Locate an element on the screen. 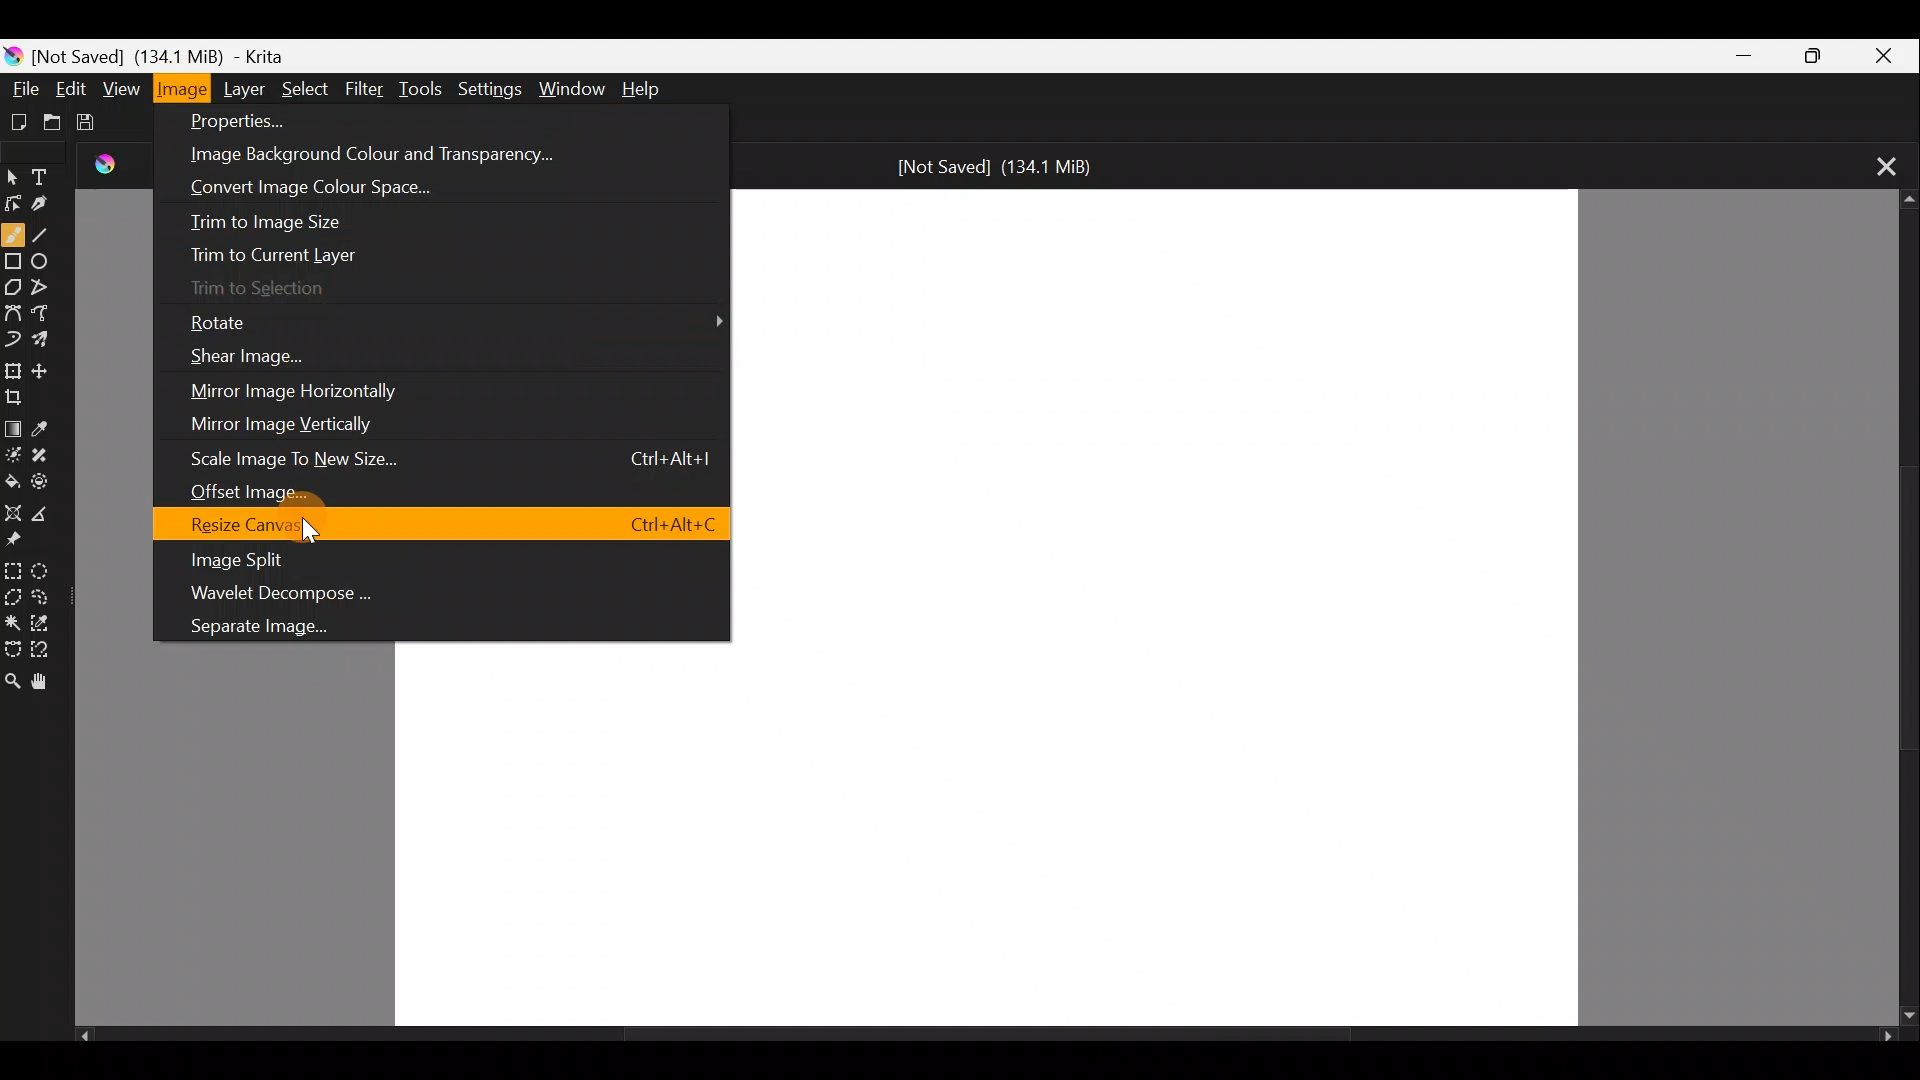 Image resolution: width=1920 pixels, height=1080 pixels. Select is located at coordinates (305, 86).